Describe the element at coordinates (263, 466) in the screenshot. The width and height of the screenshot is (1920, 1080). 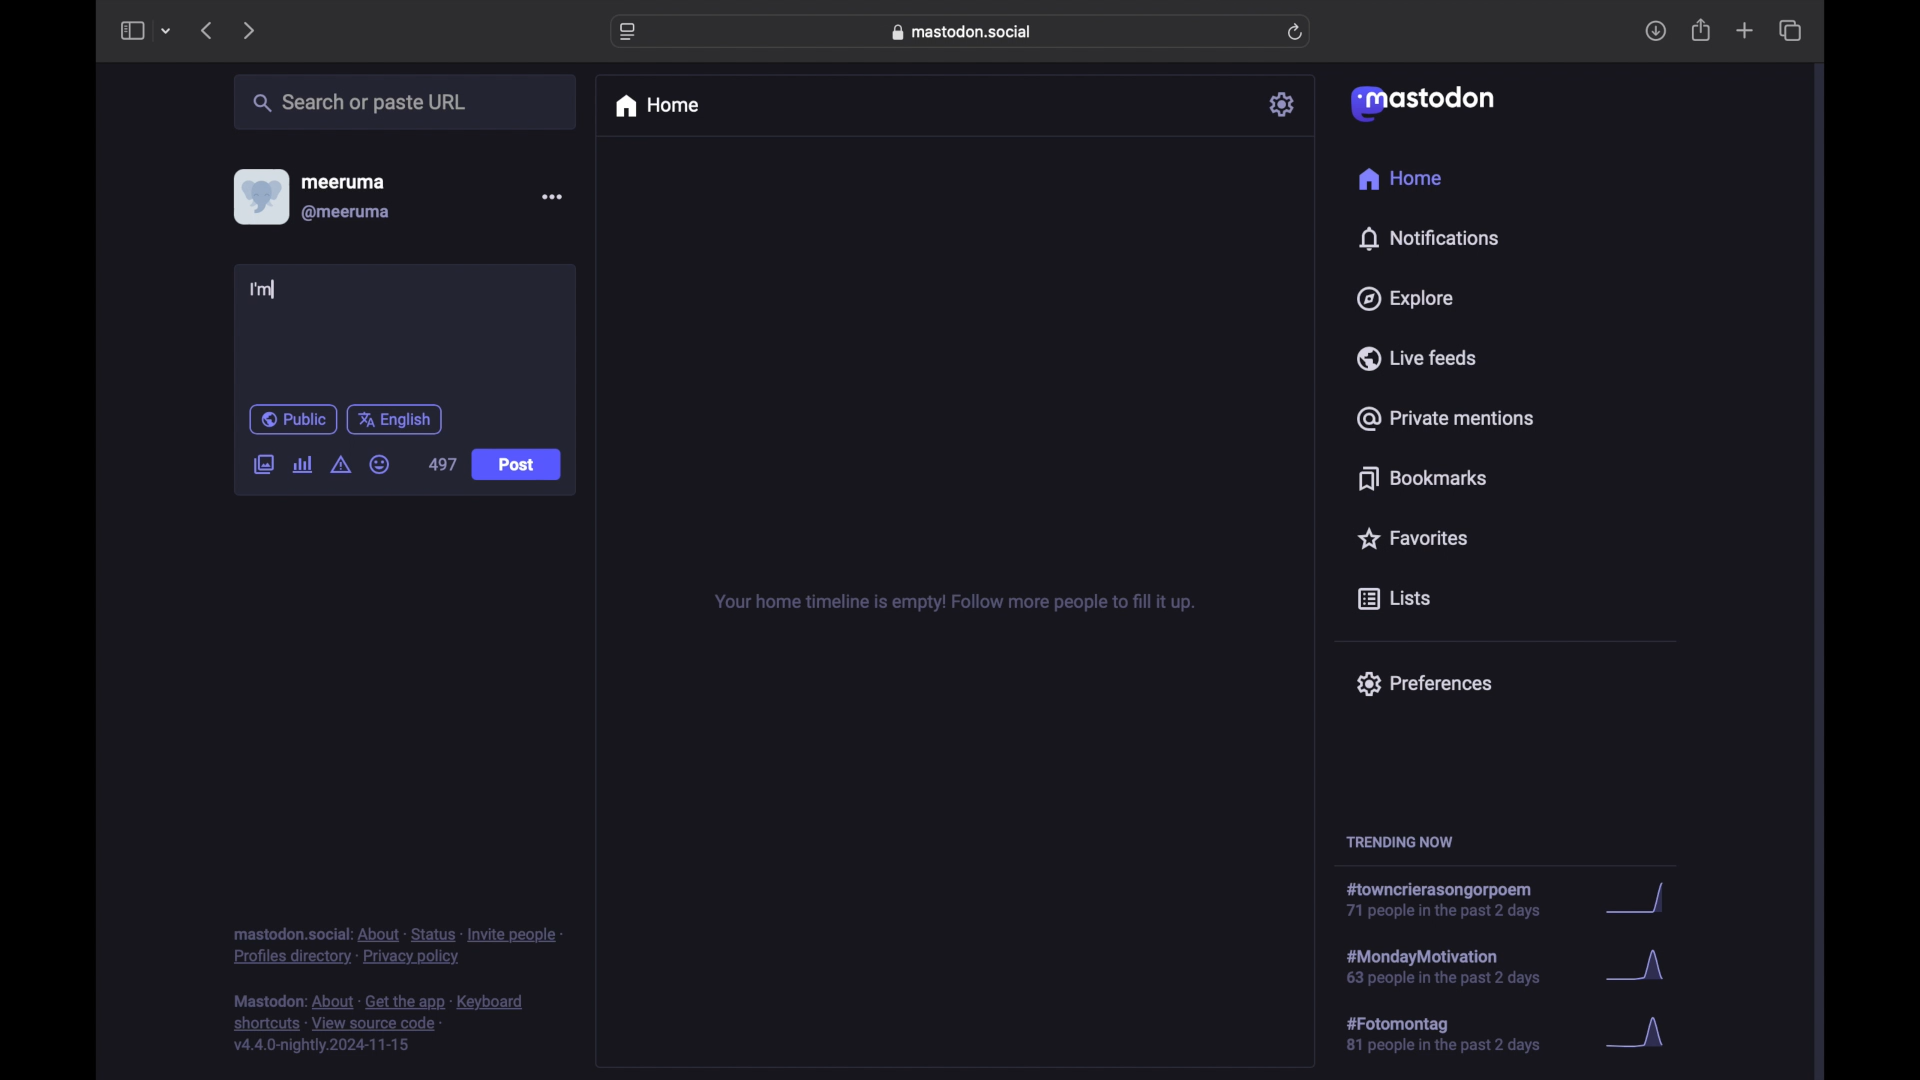
I see `add image` at that location.